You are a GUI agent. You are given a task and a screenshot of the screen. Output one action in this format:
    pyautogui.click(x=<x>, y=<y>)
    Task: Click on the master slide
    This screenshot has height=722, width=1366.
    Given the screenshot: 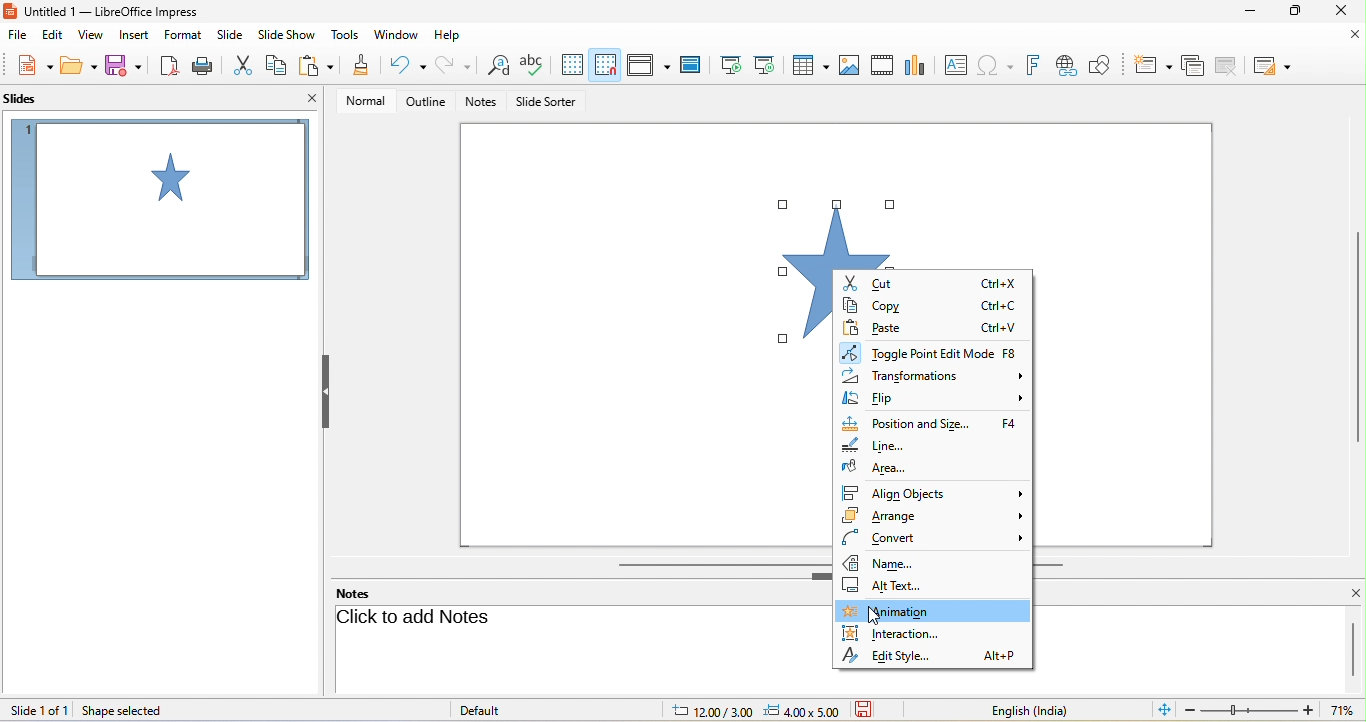 What is the action you would take?
    pyautogui.click(x=692, y=65)
    